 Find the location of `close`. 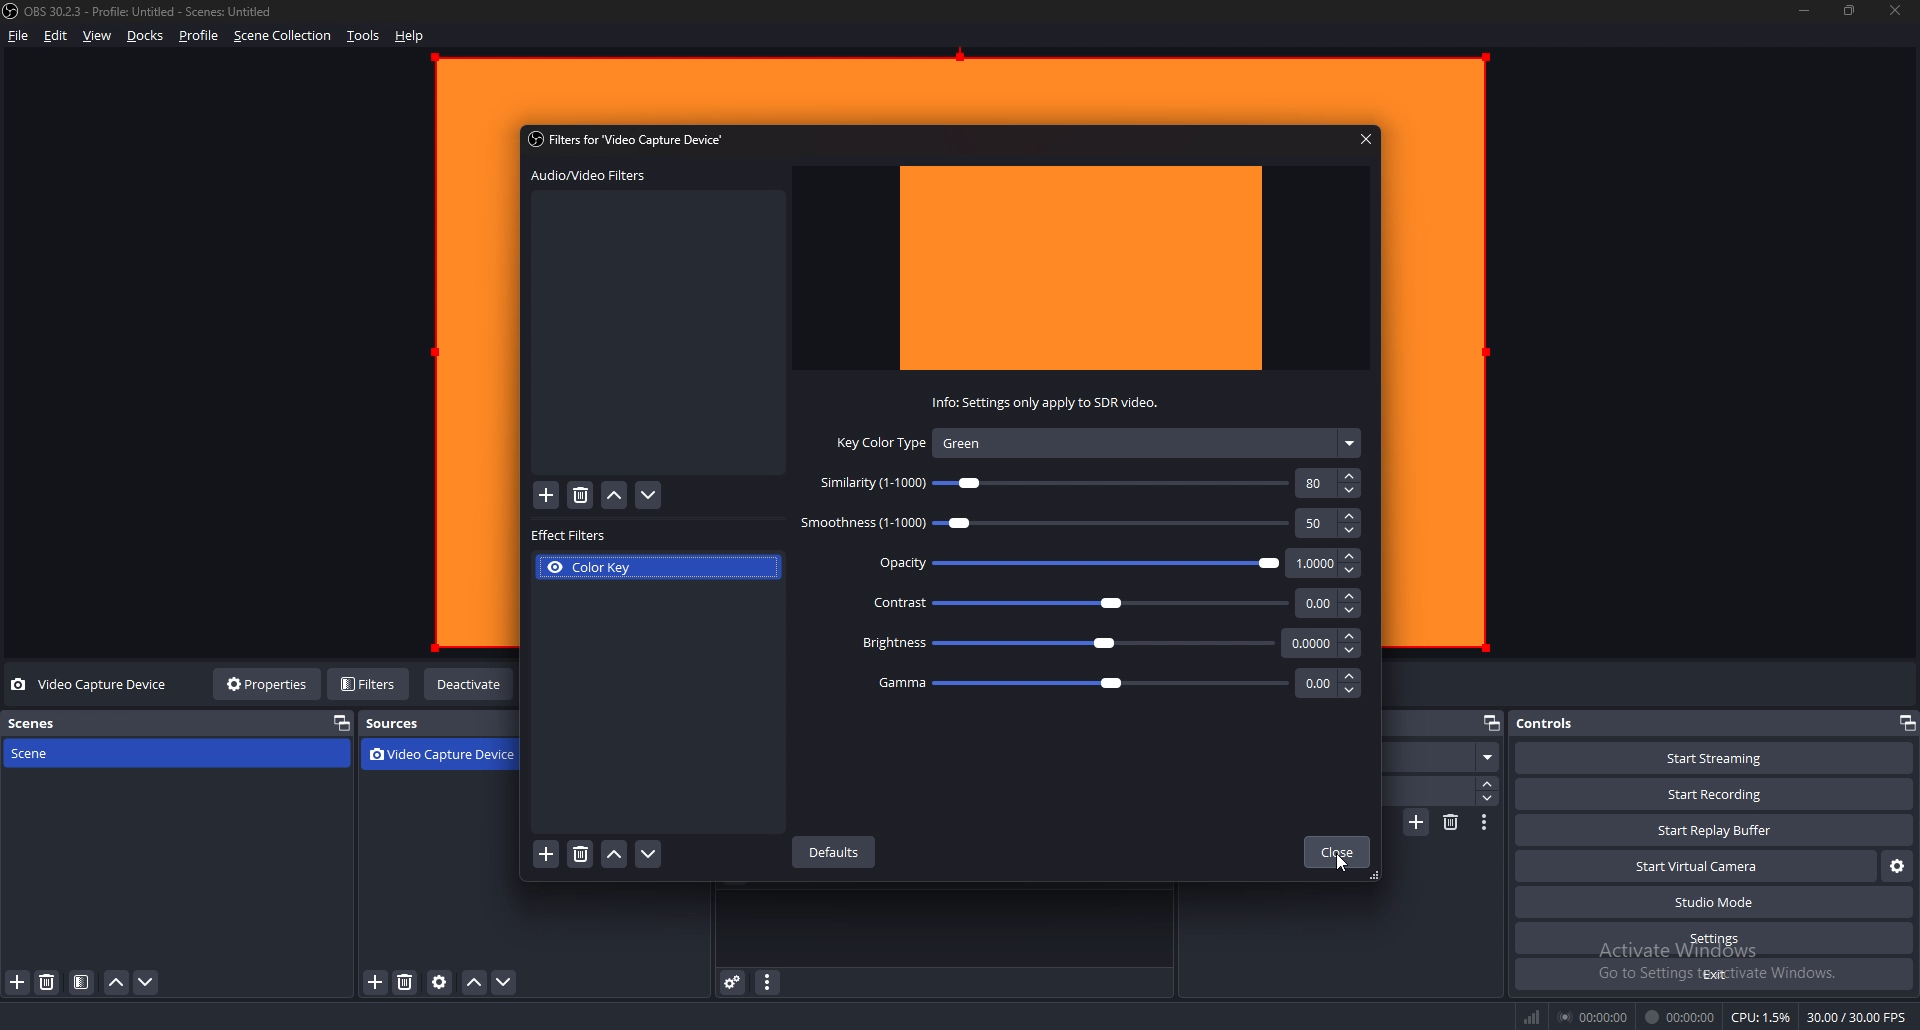

close is located at coordinates (1367, 138).